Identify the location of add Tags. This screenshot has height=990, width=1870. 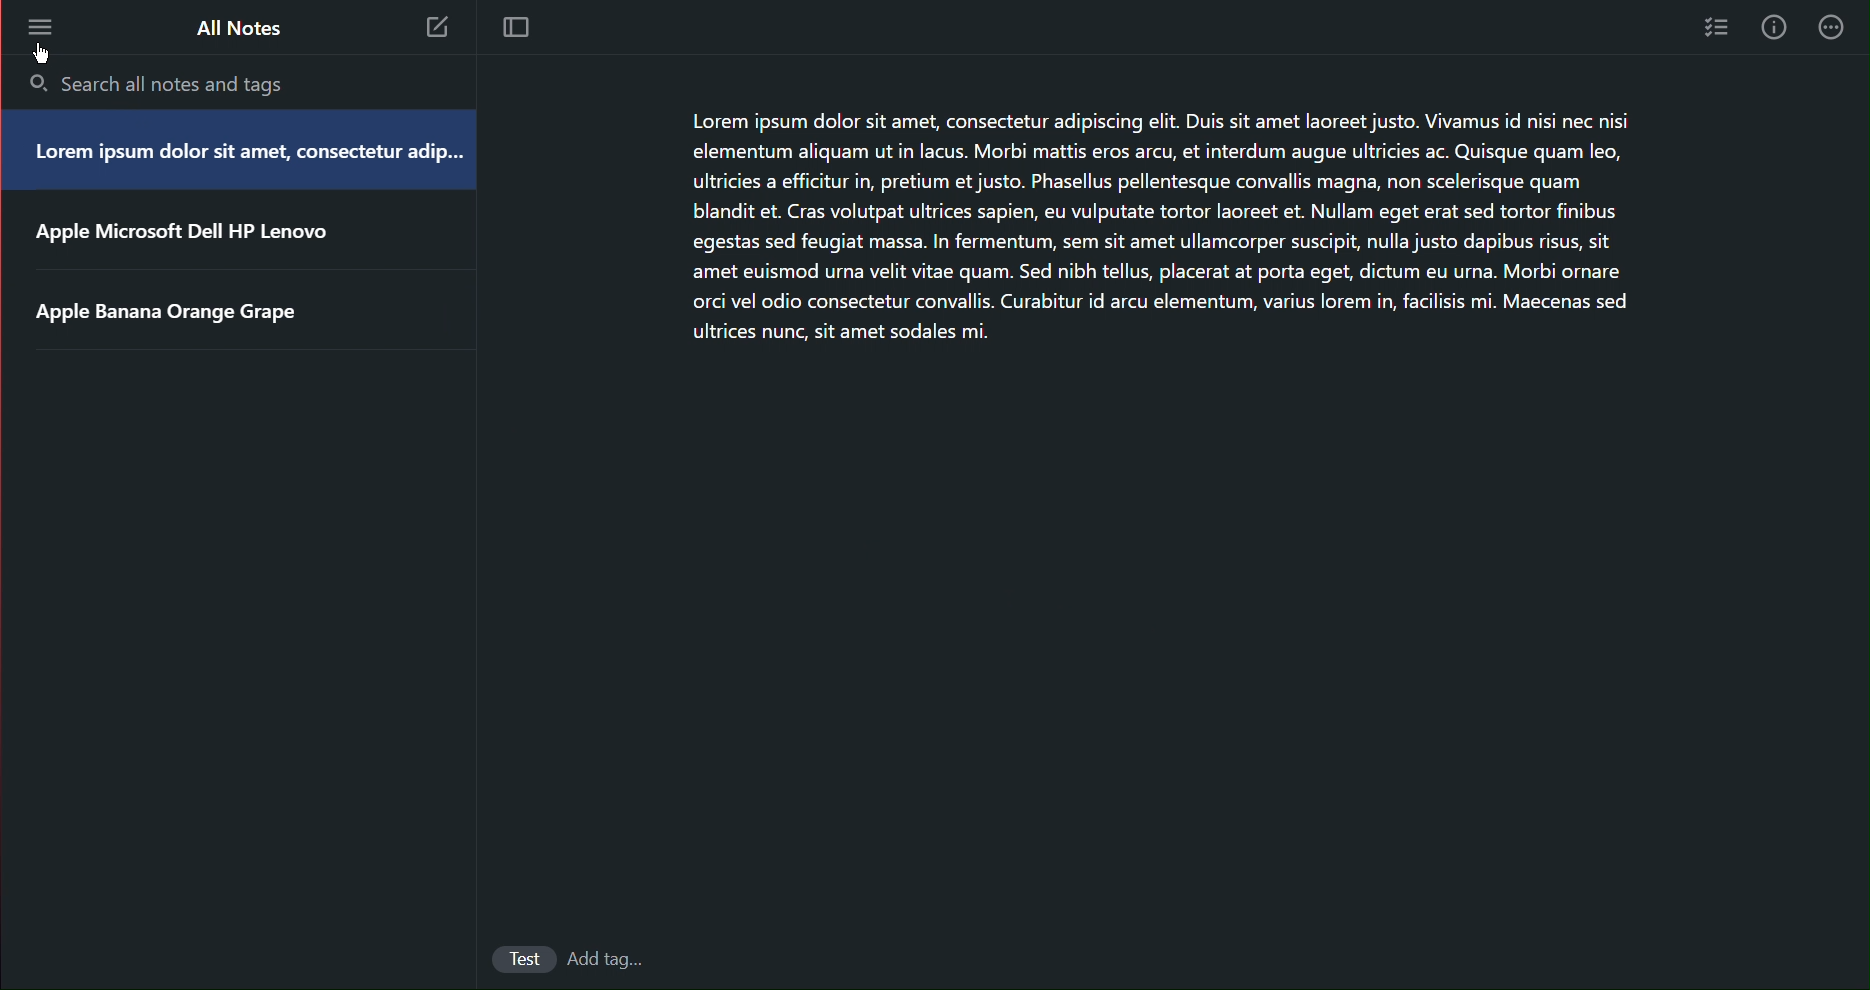
(614, 957).